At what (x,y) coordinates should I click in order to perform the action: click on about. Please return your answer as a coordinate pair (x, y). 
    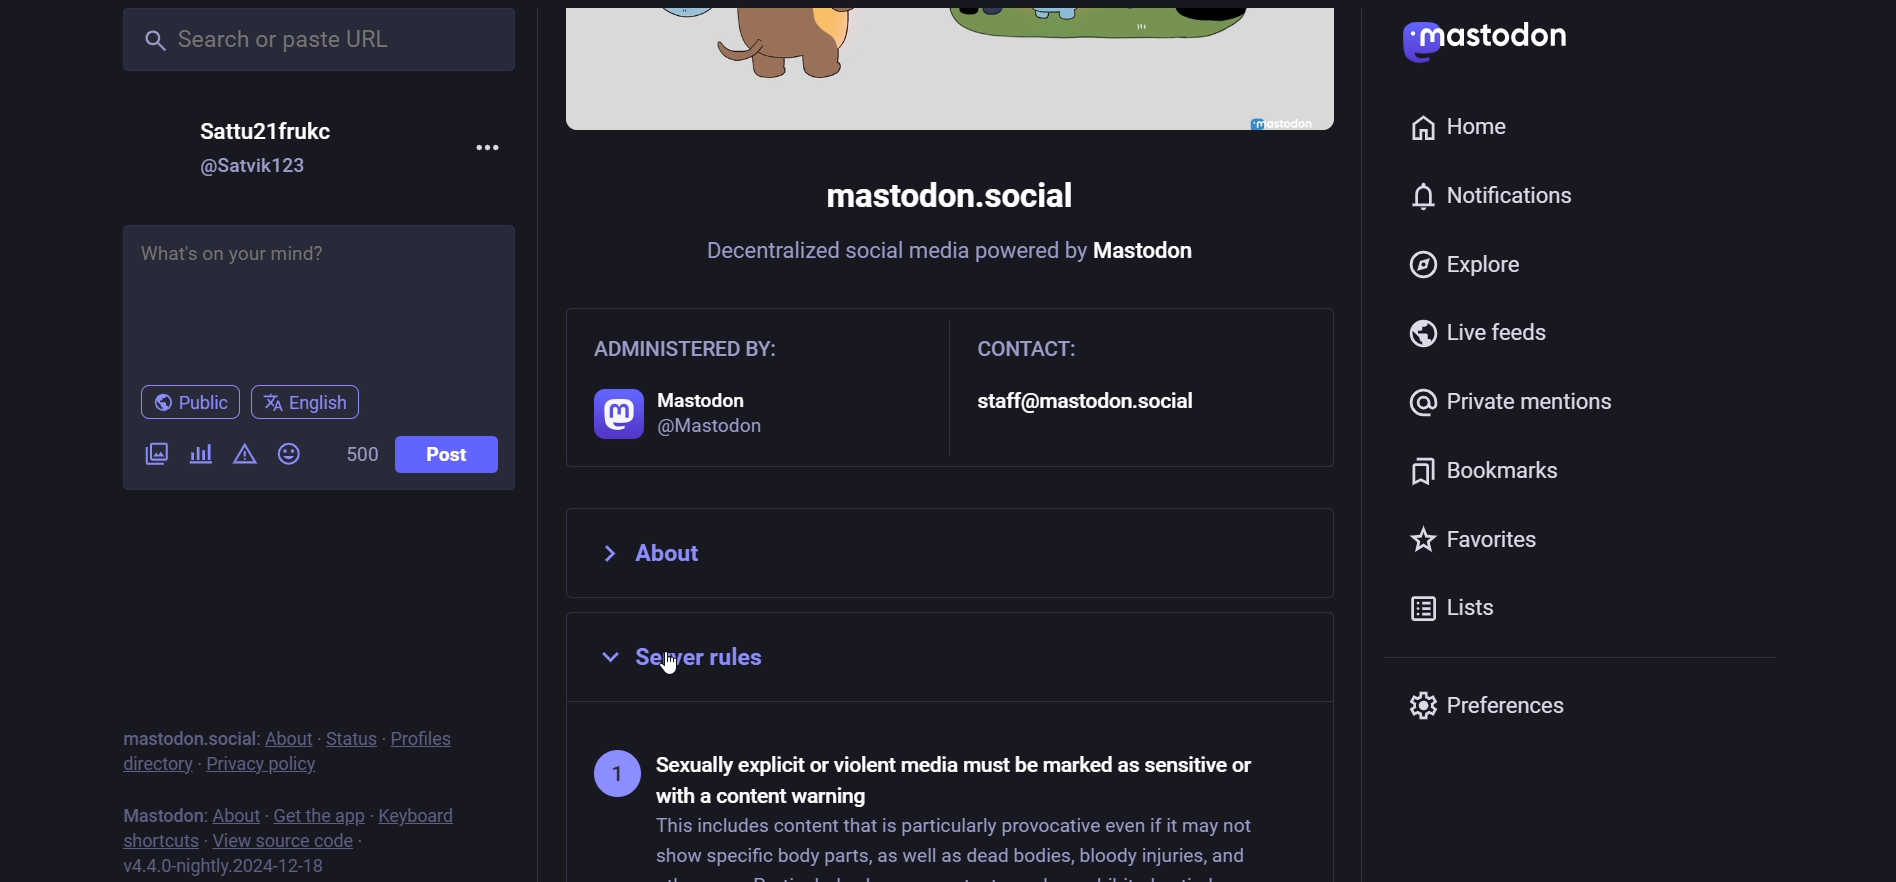
    Looking at the image, I should click on (287, 738).